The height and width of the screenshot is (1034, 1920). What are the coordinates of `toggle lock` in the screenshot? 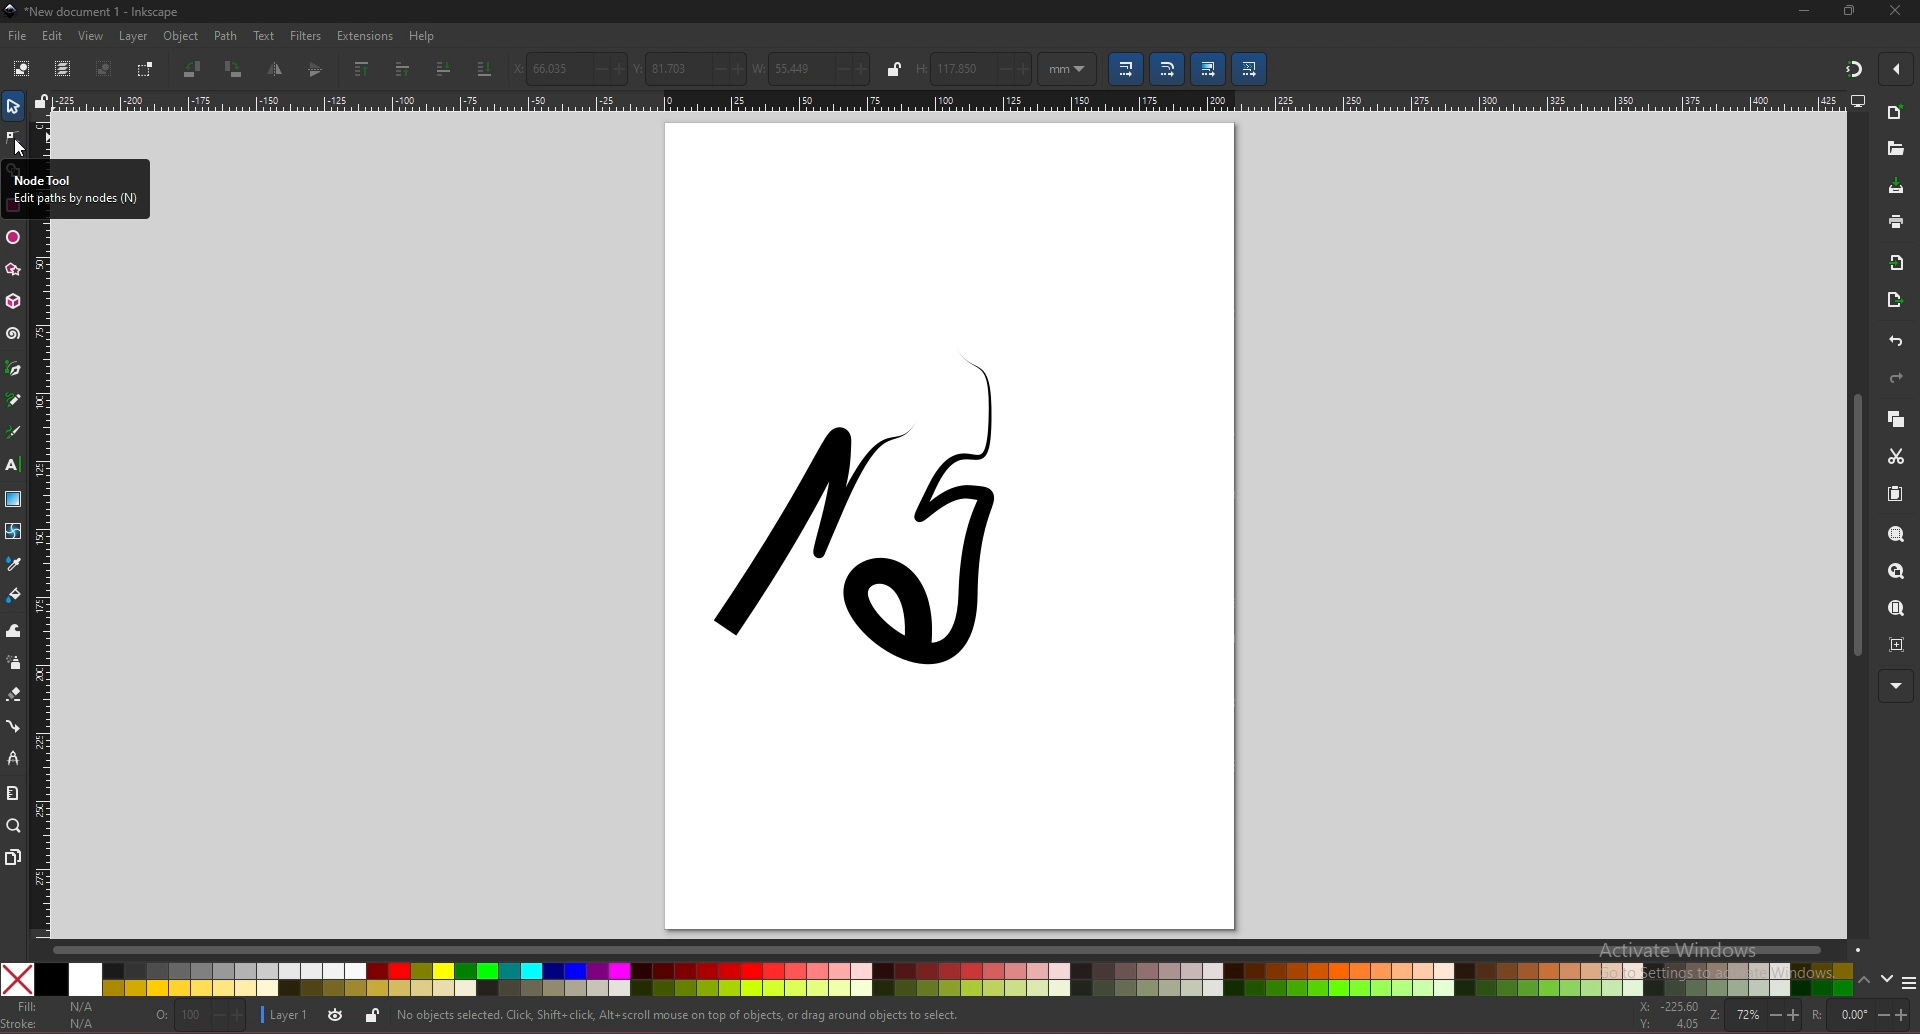 It's located at (371, 1016).